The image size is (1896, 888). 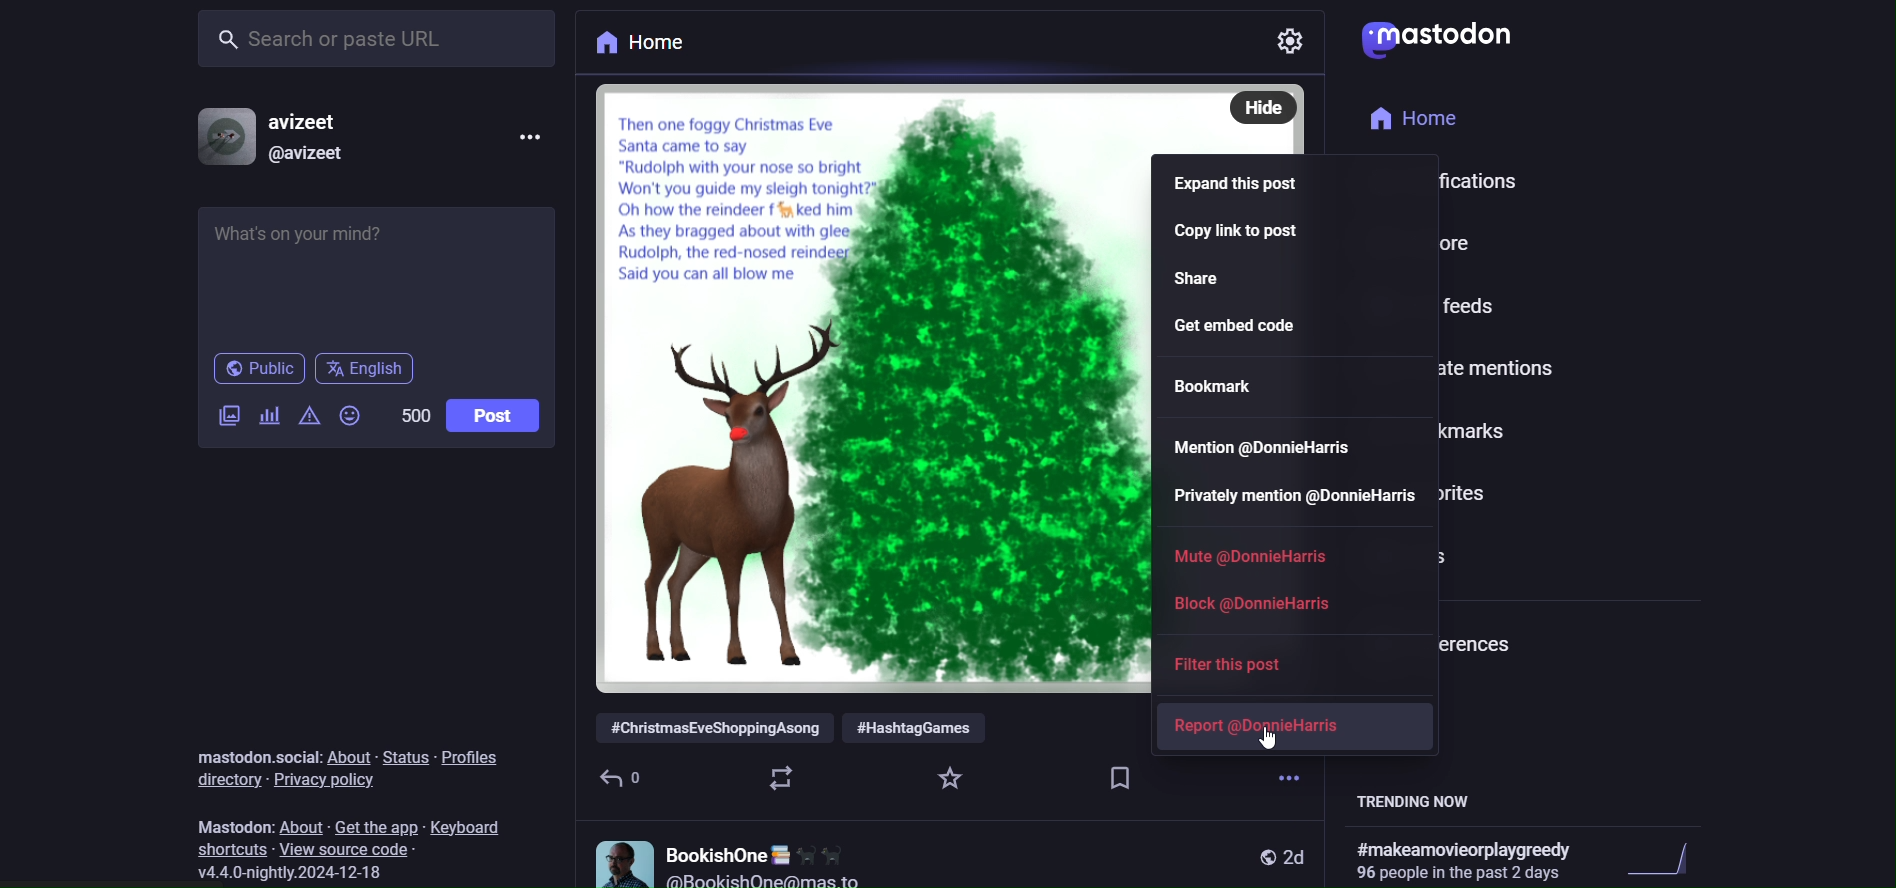 I want to click on notification, so click(x=1441, y=181).